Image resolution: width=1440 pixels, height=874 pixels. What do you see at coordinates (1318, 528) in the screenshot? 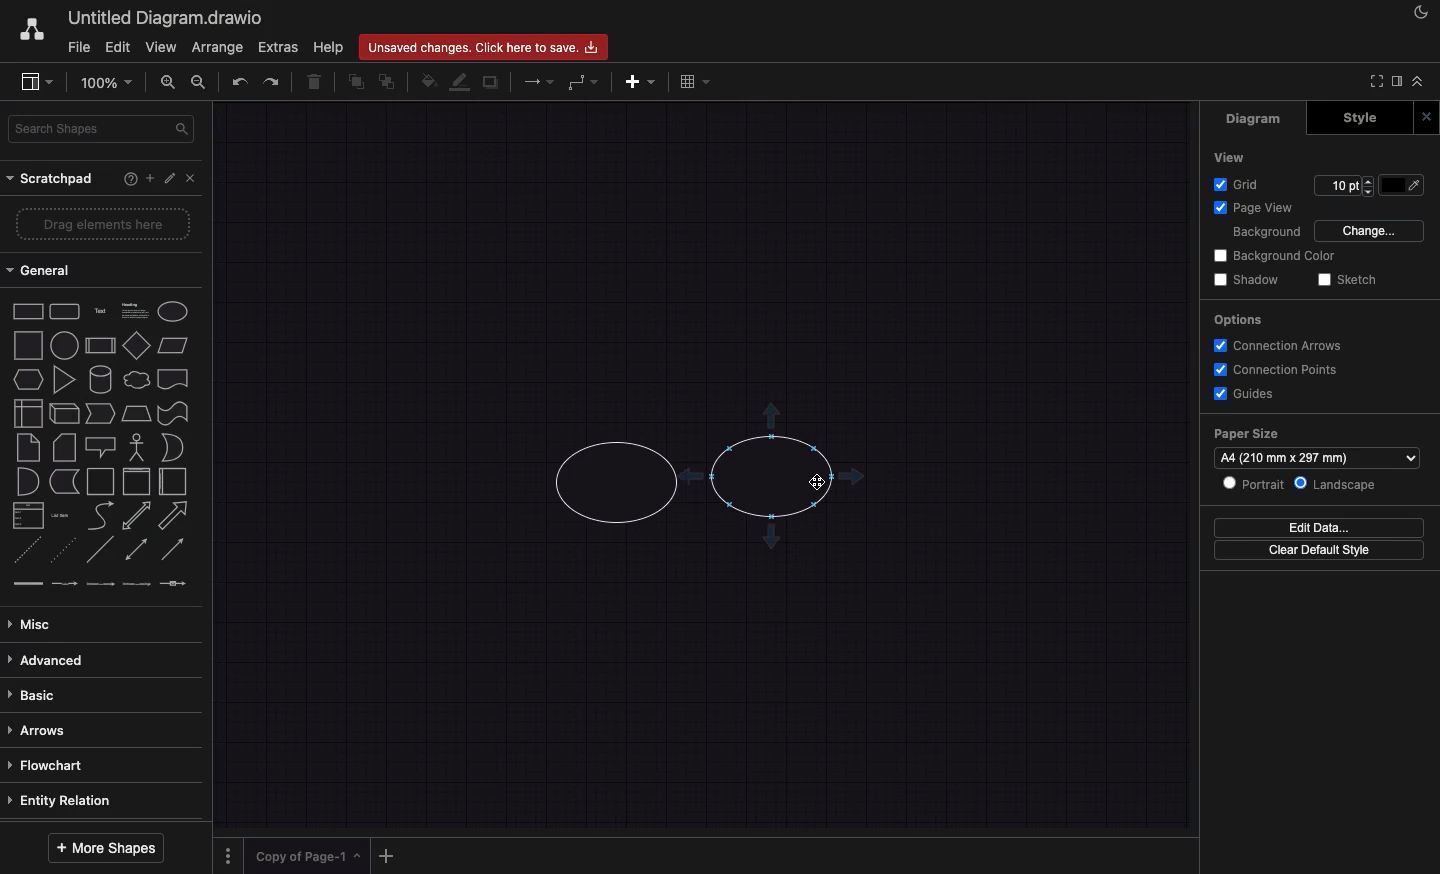
I see `edit data` at bounding box center [1318, 528].